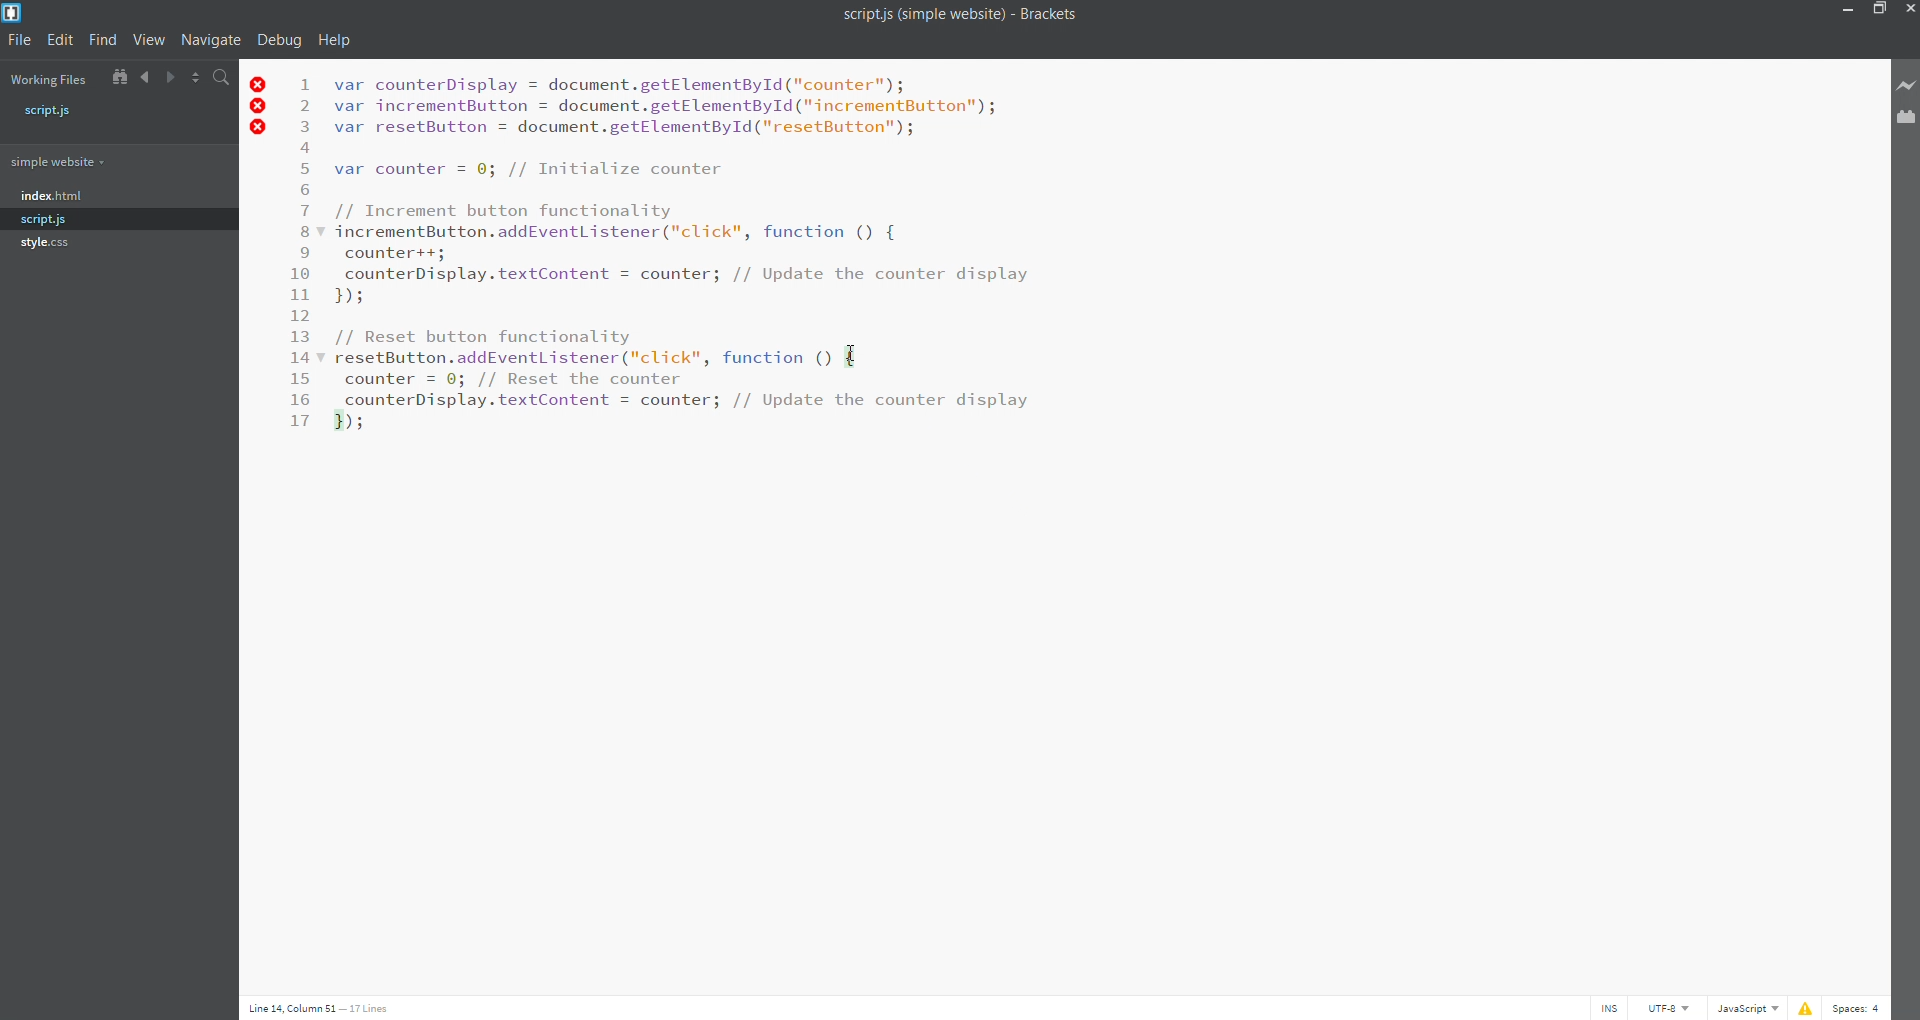 The image size is (1920, 1020). I want to click on working file, so click(49, 79).